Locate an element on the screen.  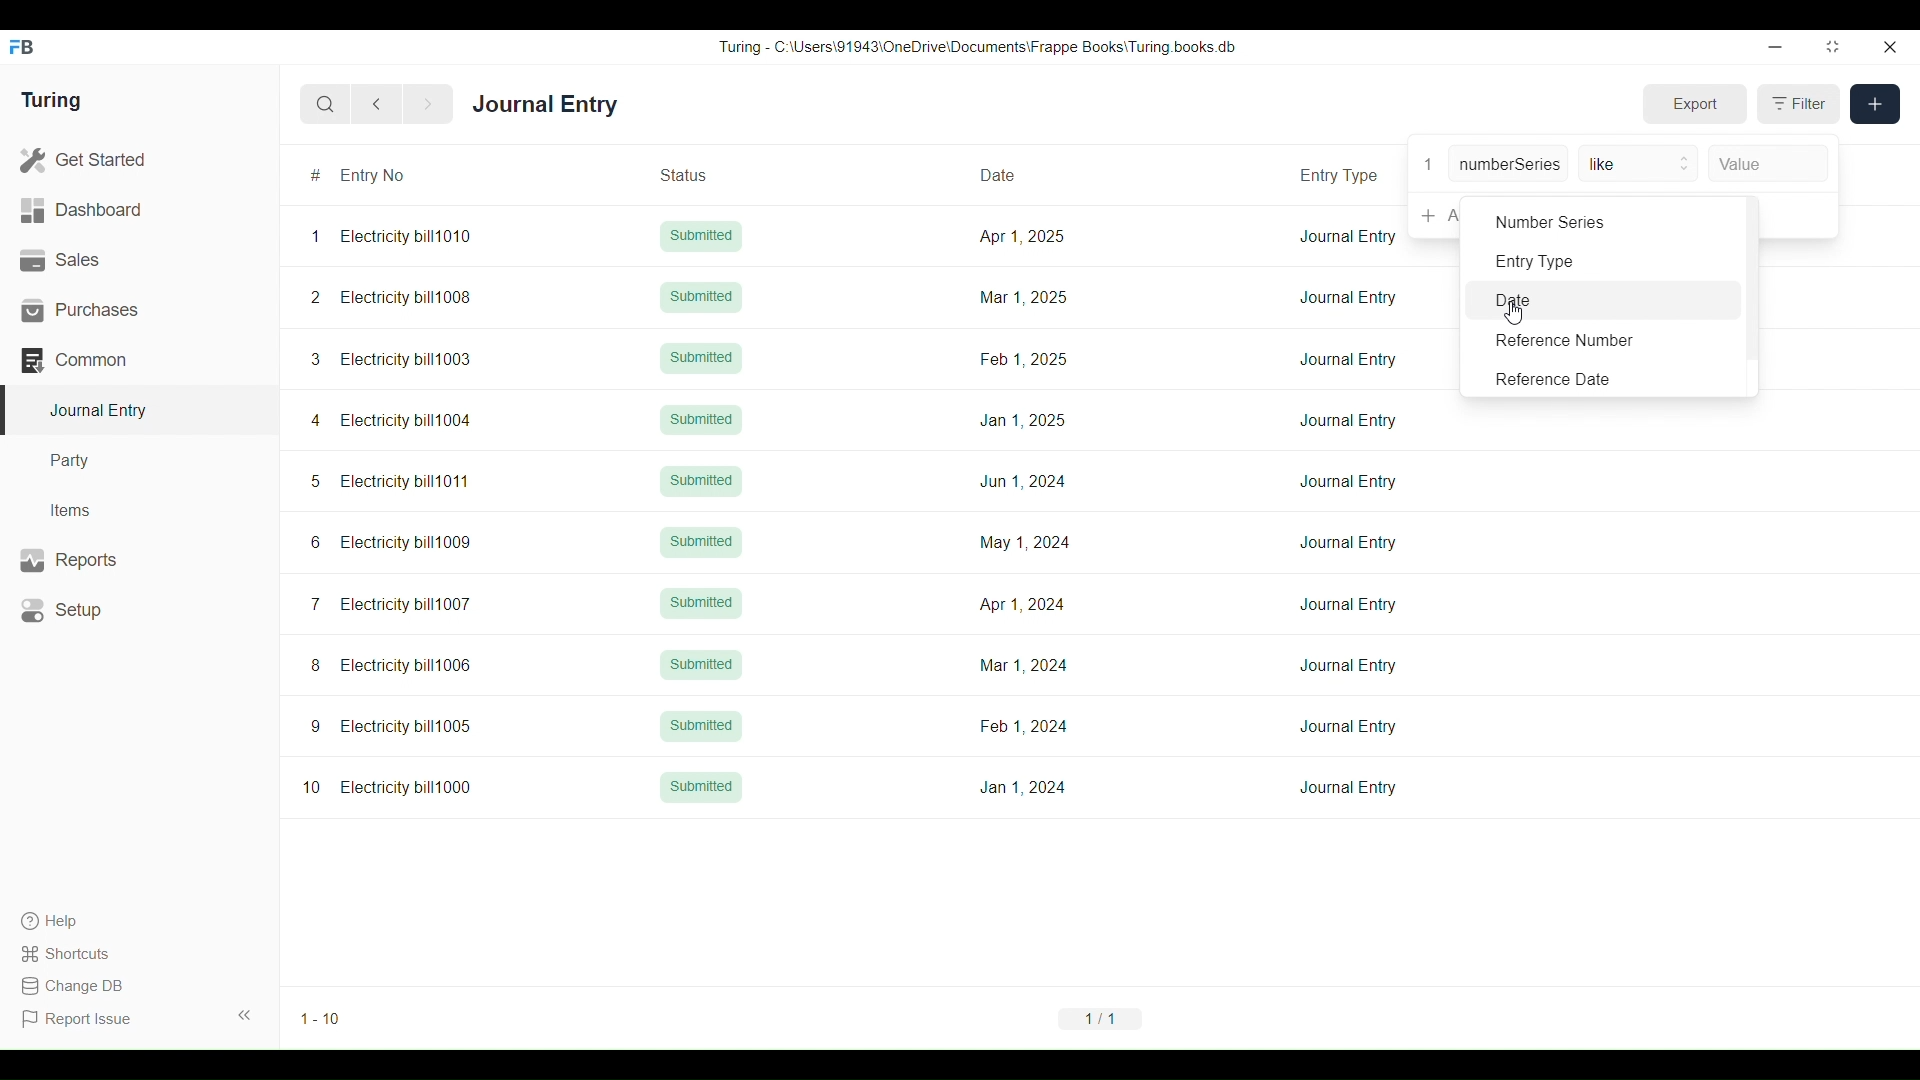
Feb 1, 2025 is located at coordinates (1025, 358).